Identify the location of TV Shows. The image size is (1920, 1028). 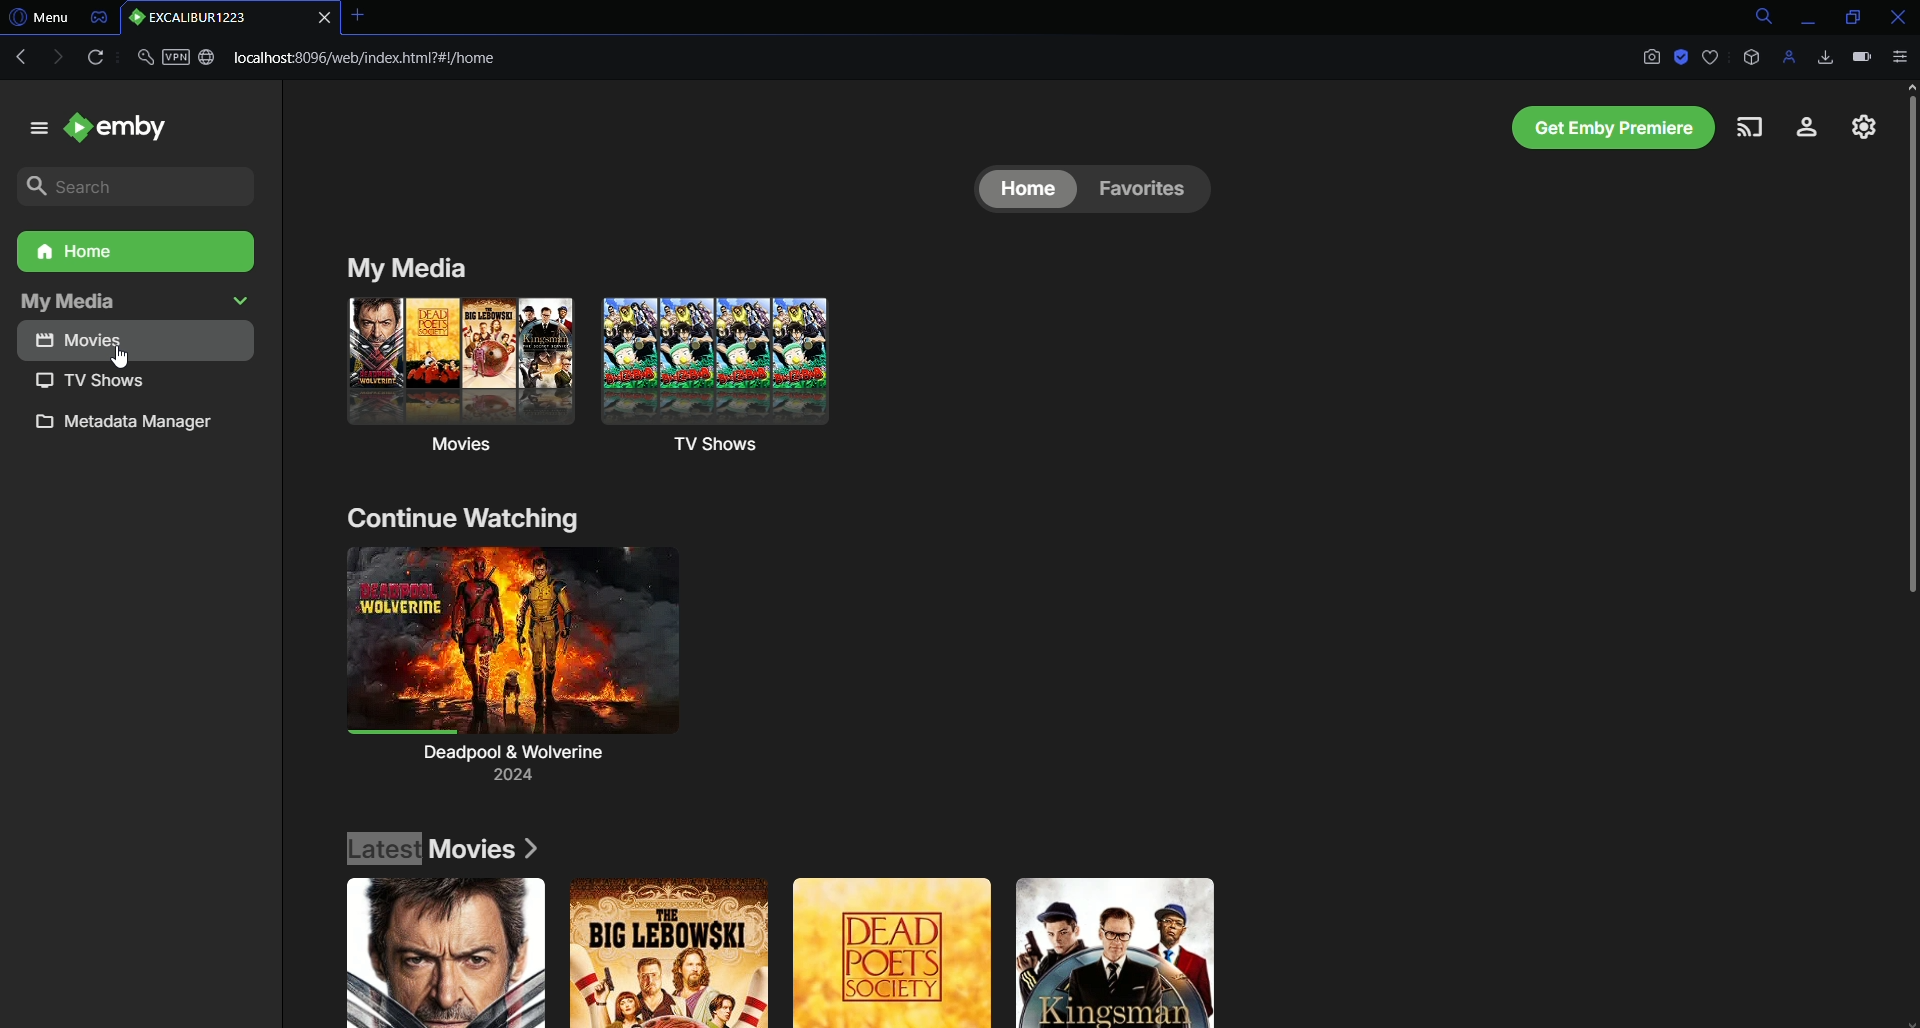
(134, 380).